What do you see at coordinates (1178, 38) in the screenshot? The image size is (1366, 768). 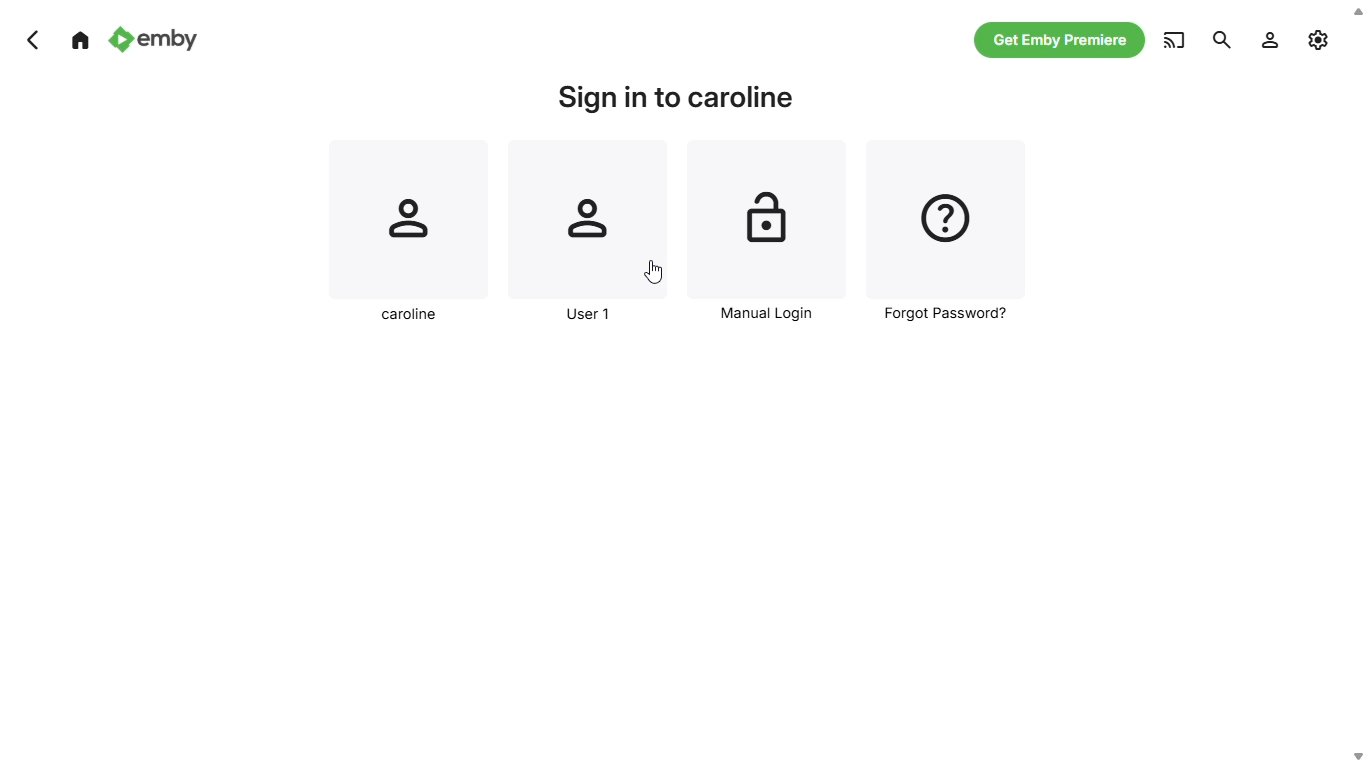 I see `play on another device` at bounding box center [1178, 38].